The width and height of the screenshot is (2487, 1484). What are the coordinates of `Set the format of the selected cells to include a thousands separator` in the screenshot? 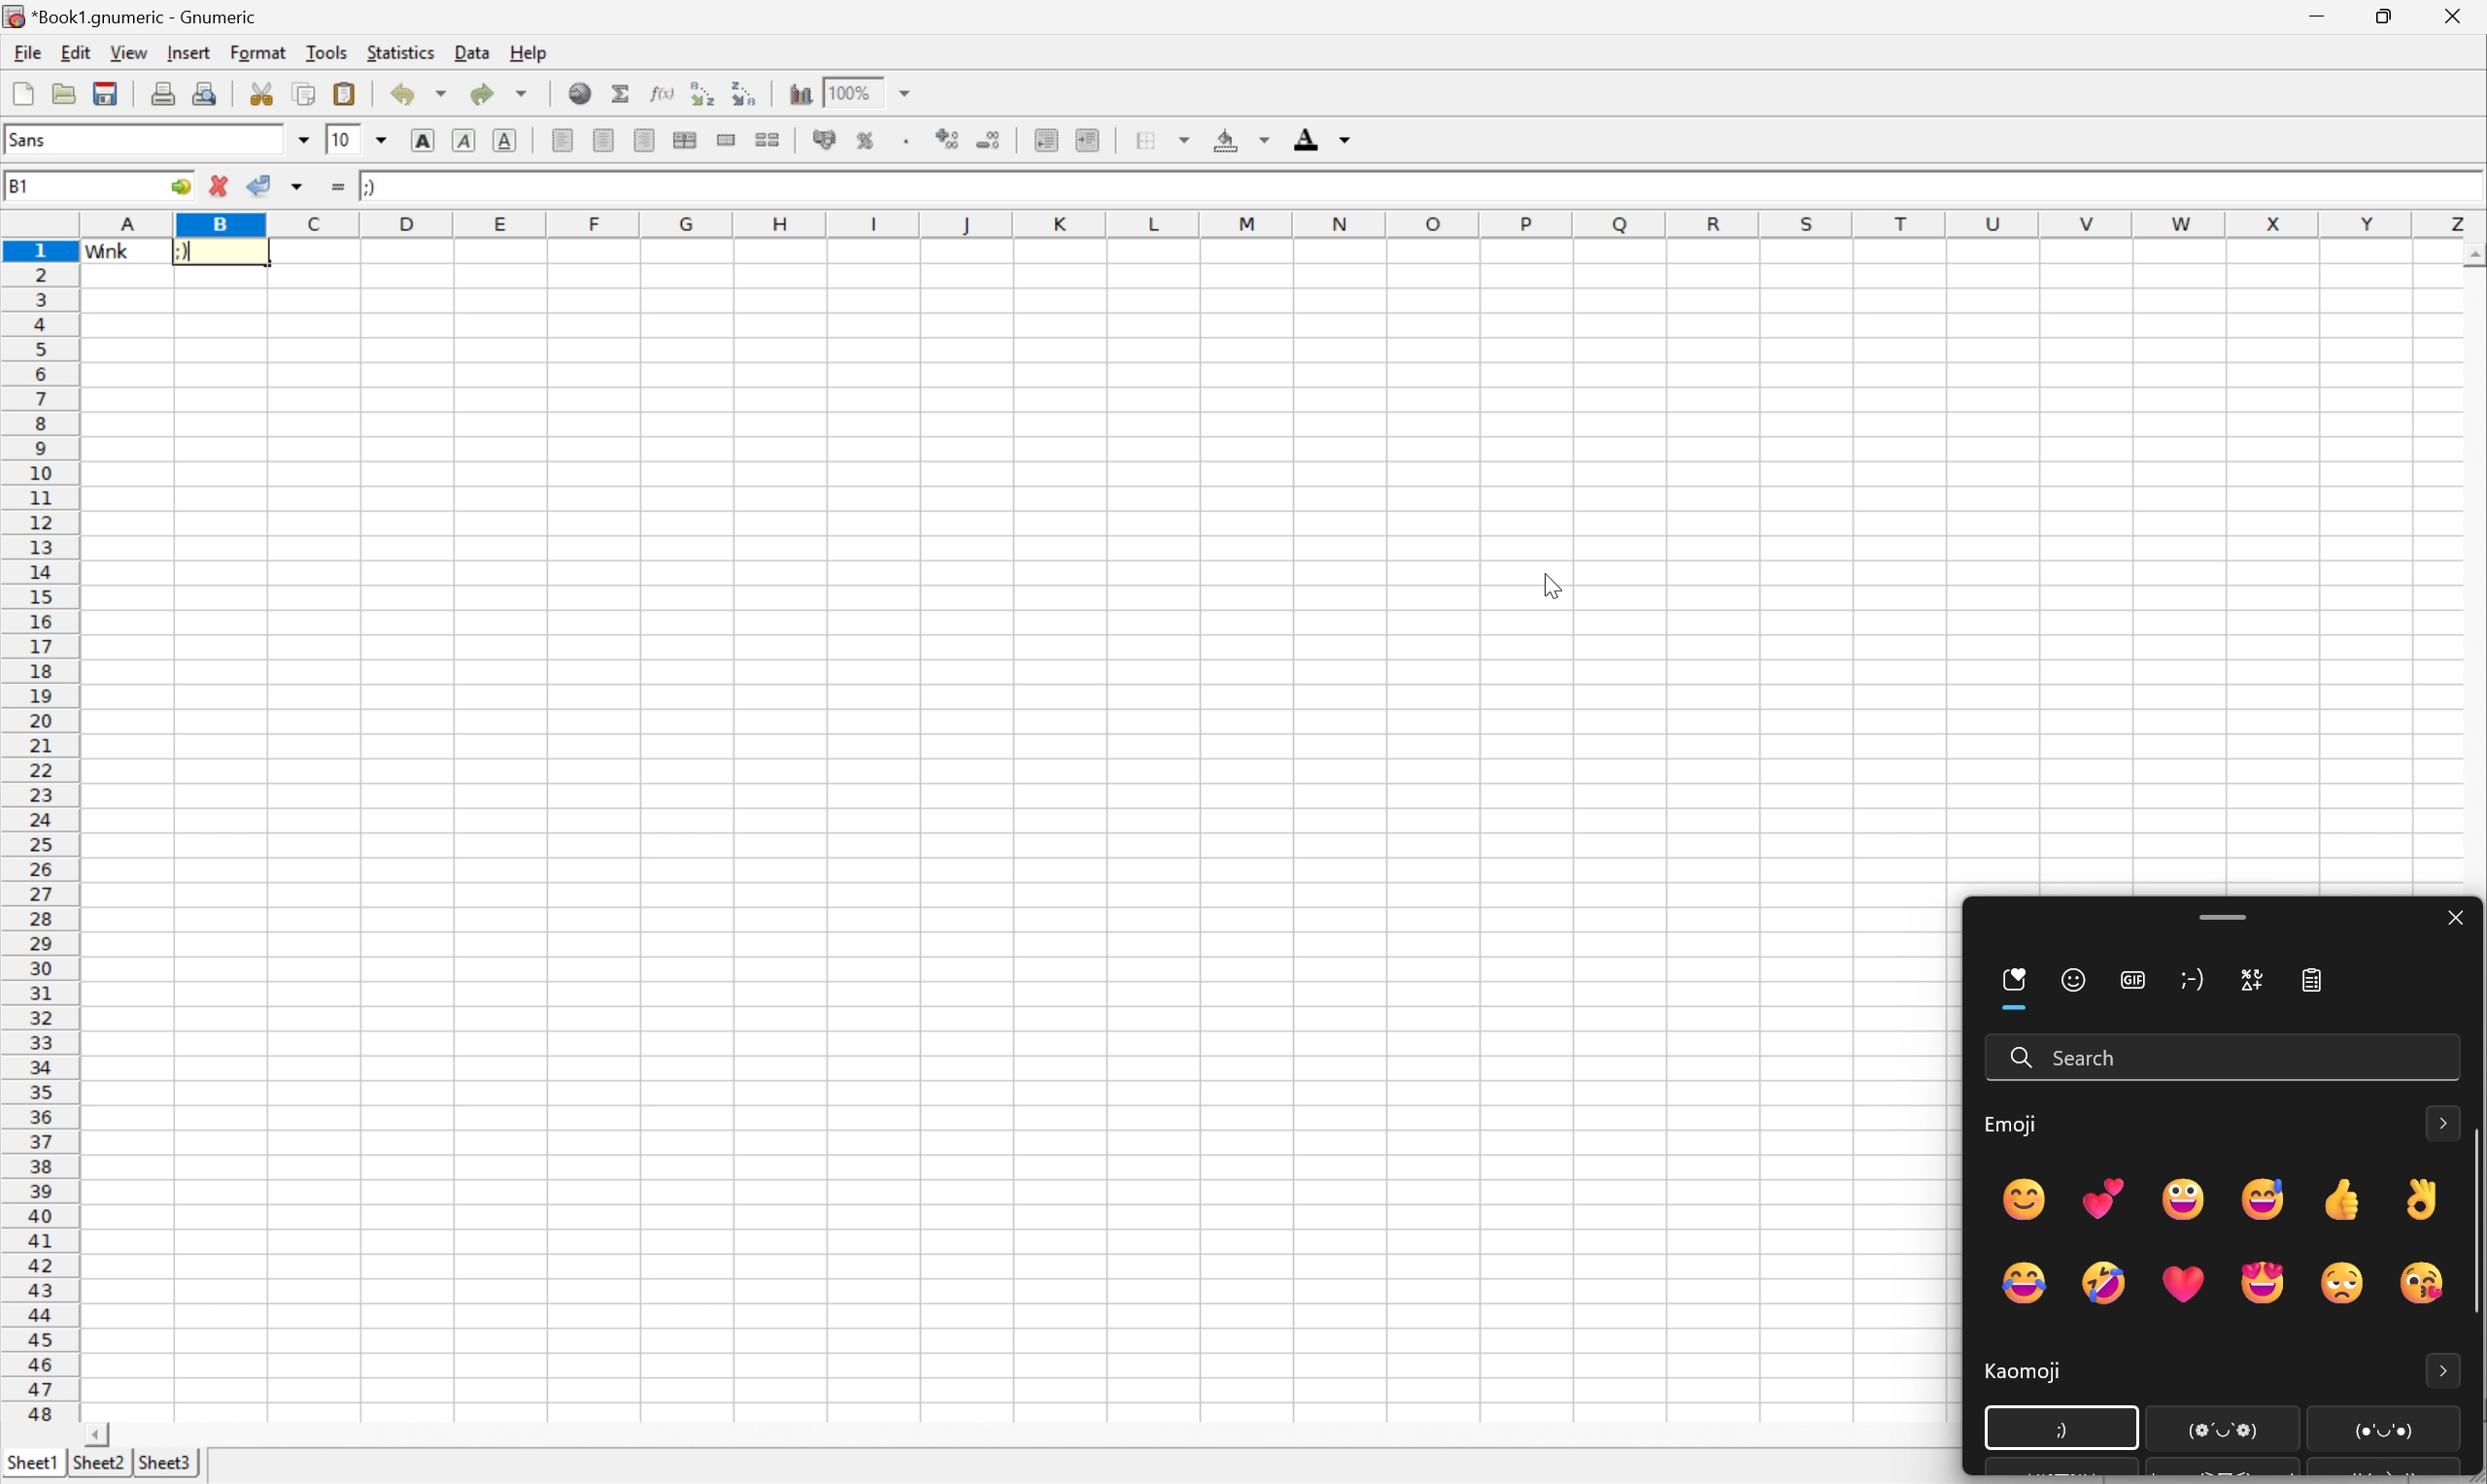 It's located at (906, 139).